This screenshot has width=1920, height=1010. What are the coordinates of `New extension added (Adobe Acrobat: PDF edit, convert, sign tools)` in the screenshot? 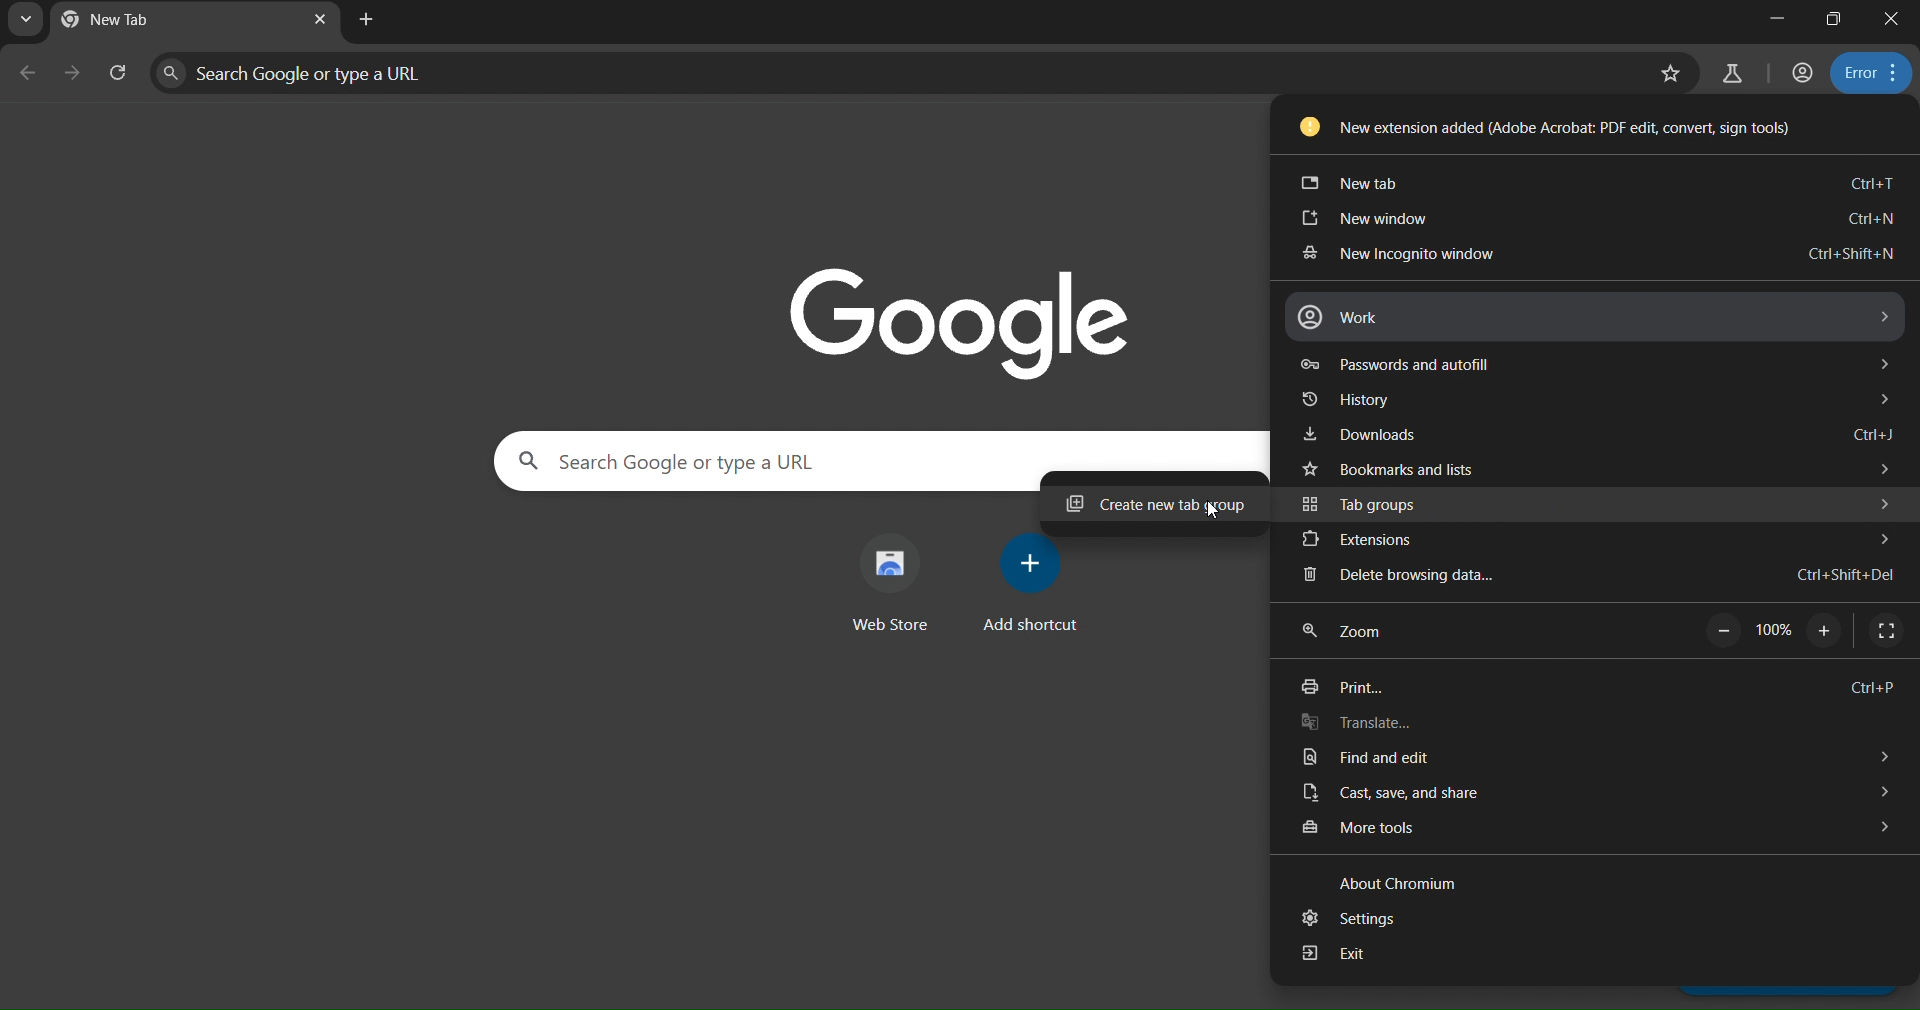 It's located at (1547, 127).